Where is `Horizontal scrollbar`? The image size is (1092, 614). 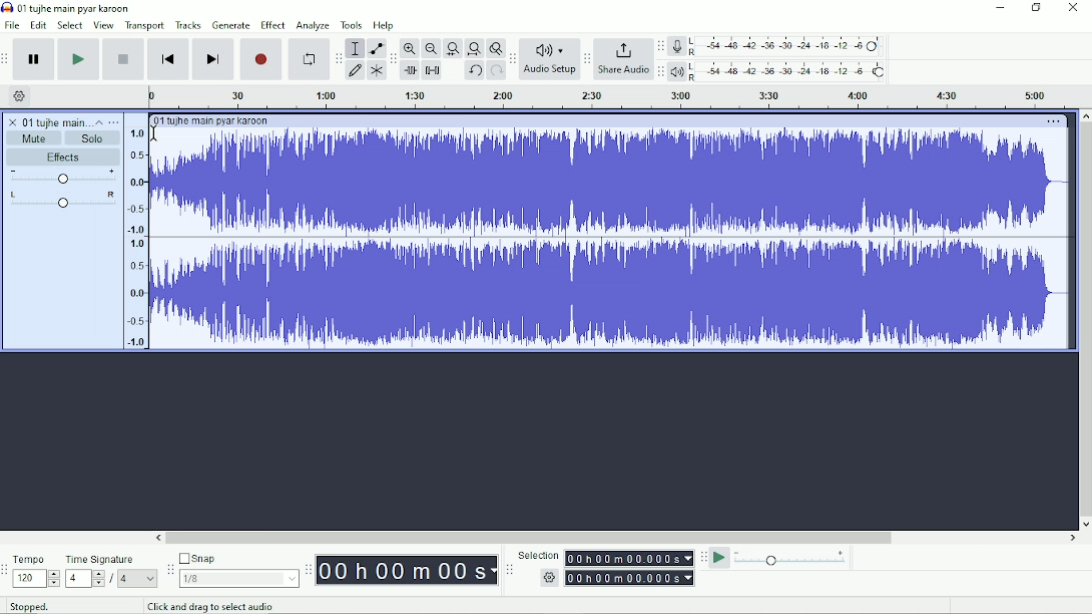
Horizontal scrollbar is located at coordinates (616, 538).